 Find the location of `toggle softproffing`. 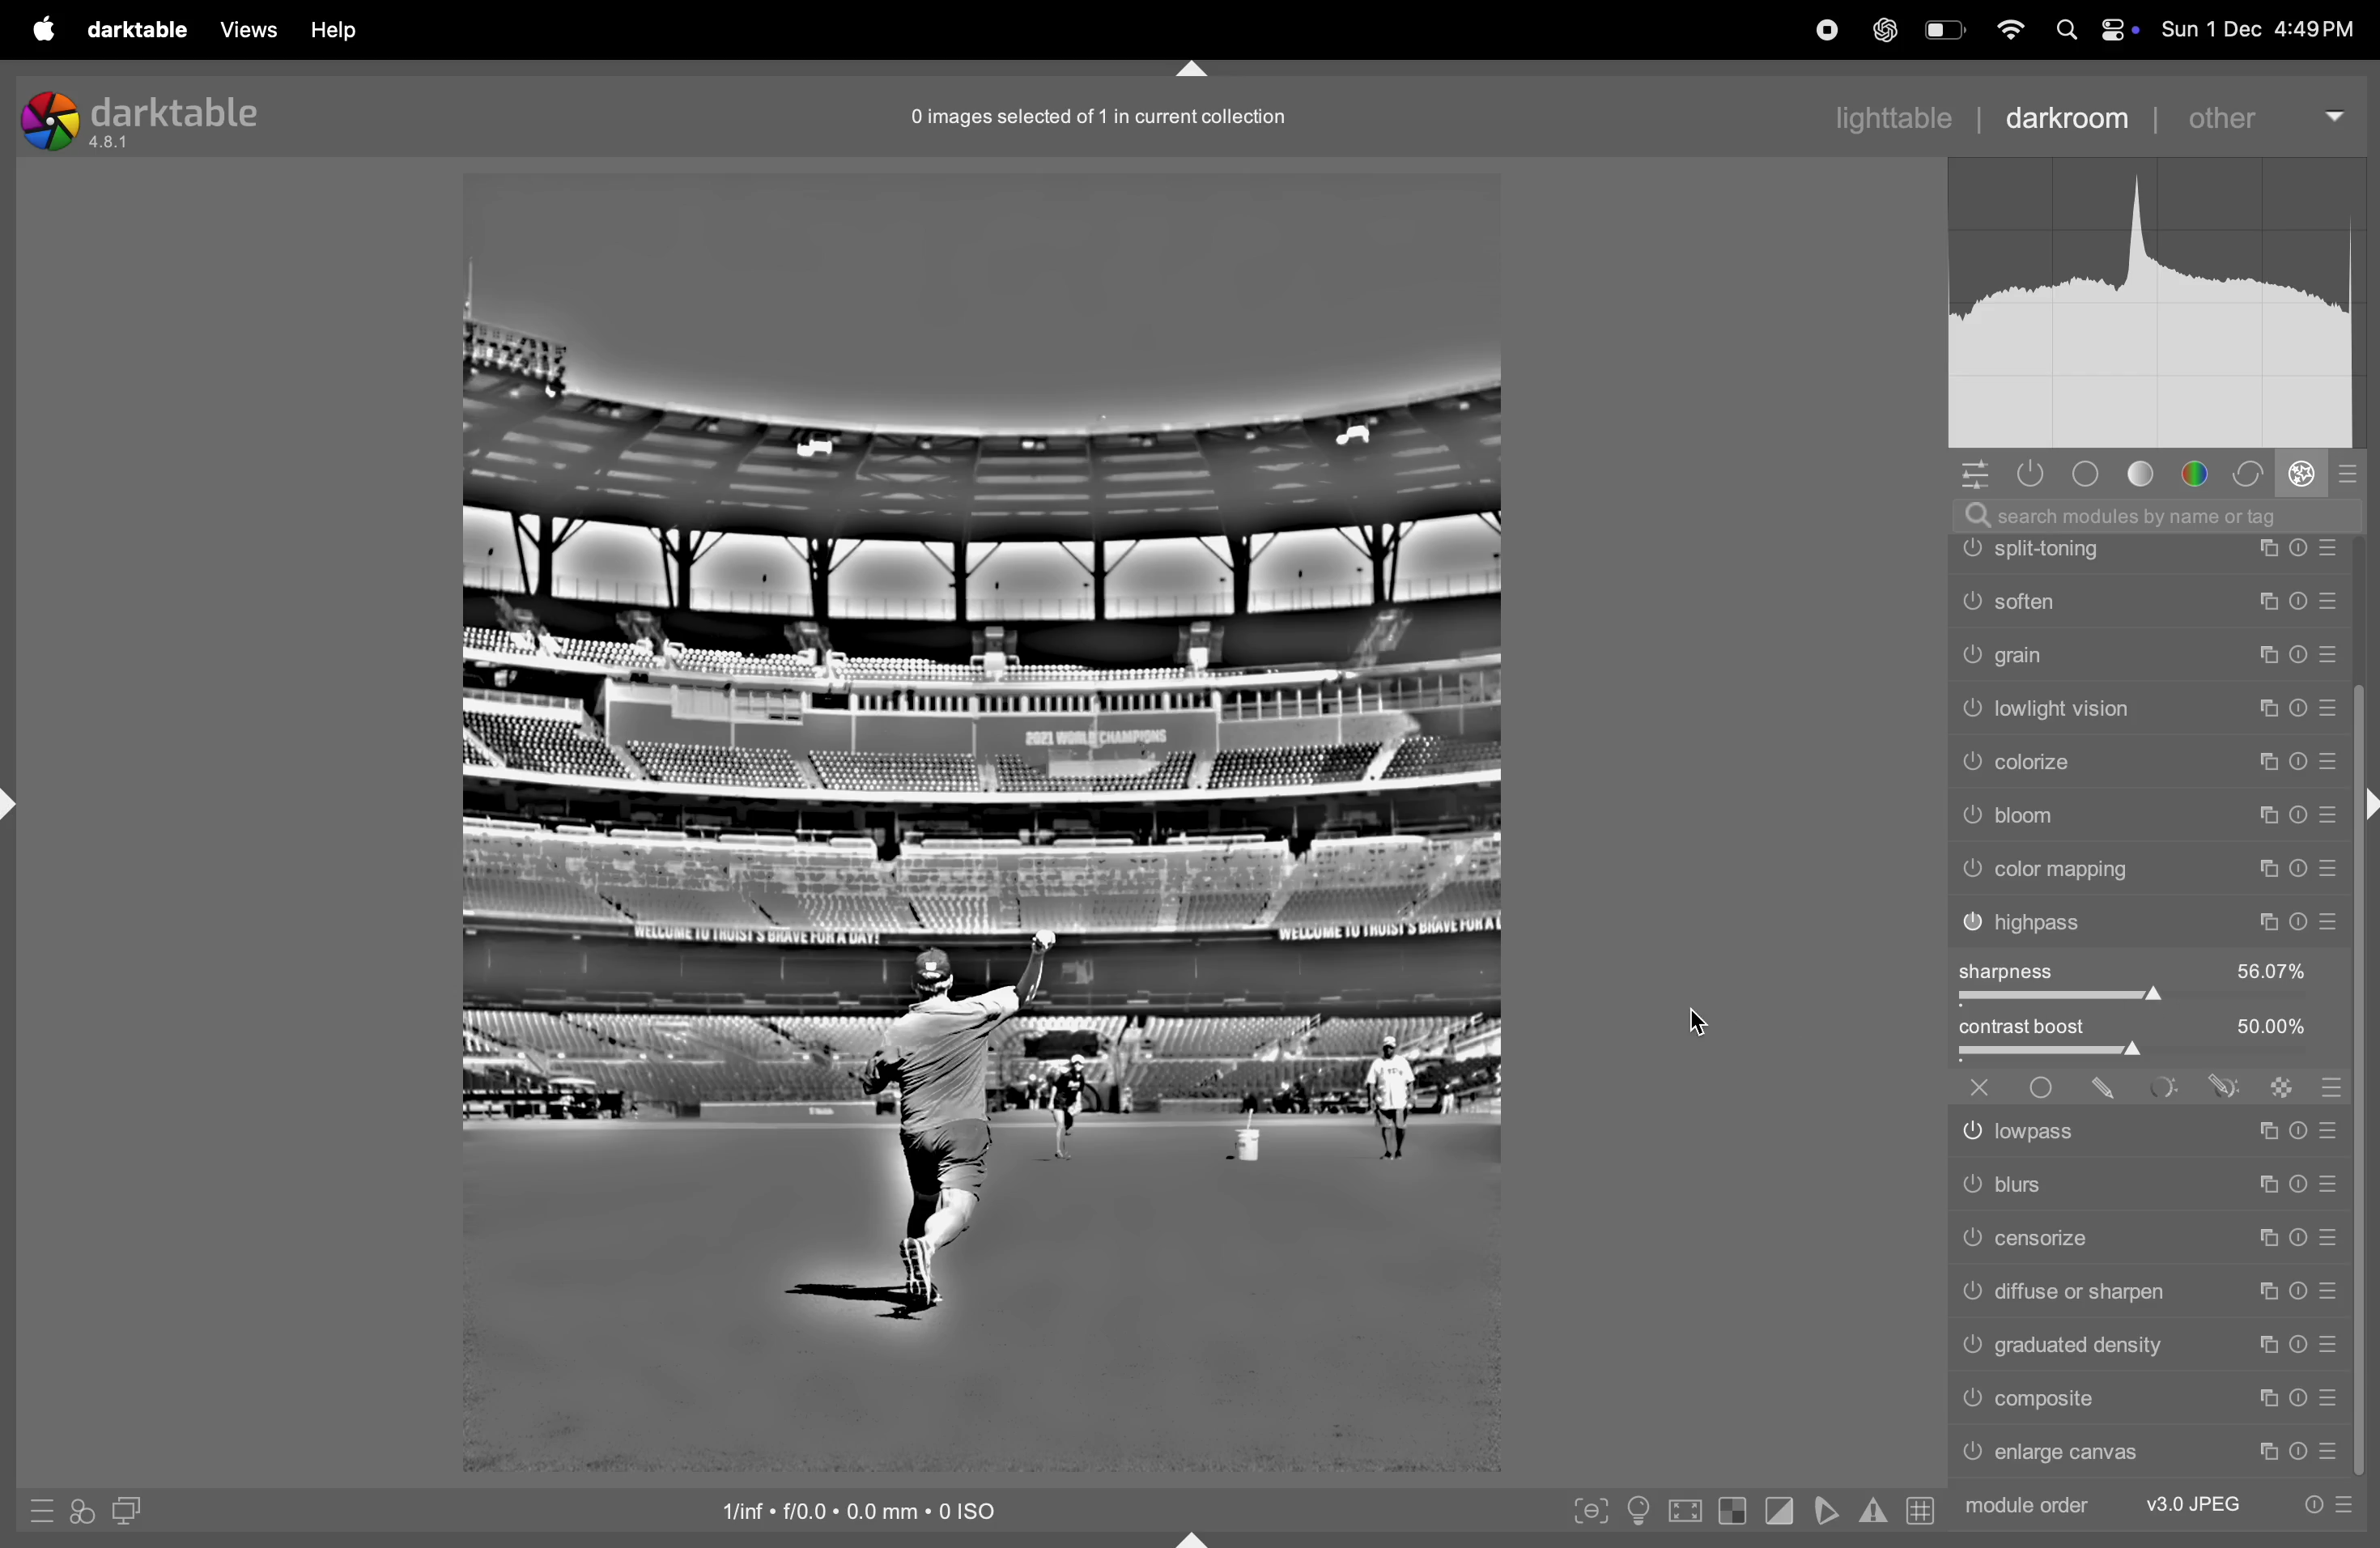

toggle softproffing is located at coordinates (1824, 1511).